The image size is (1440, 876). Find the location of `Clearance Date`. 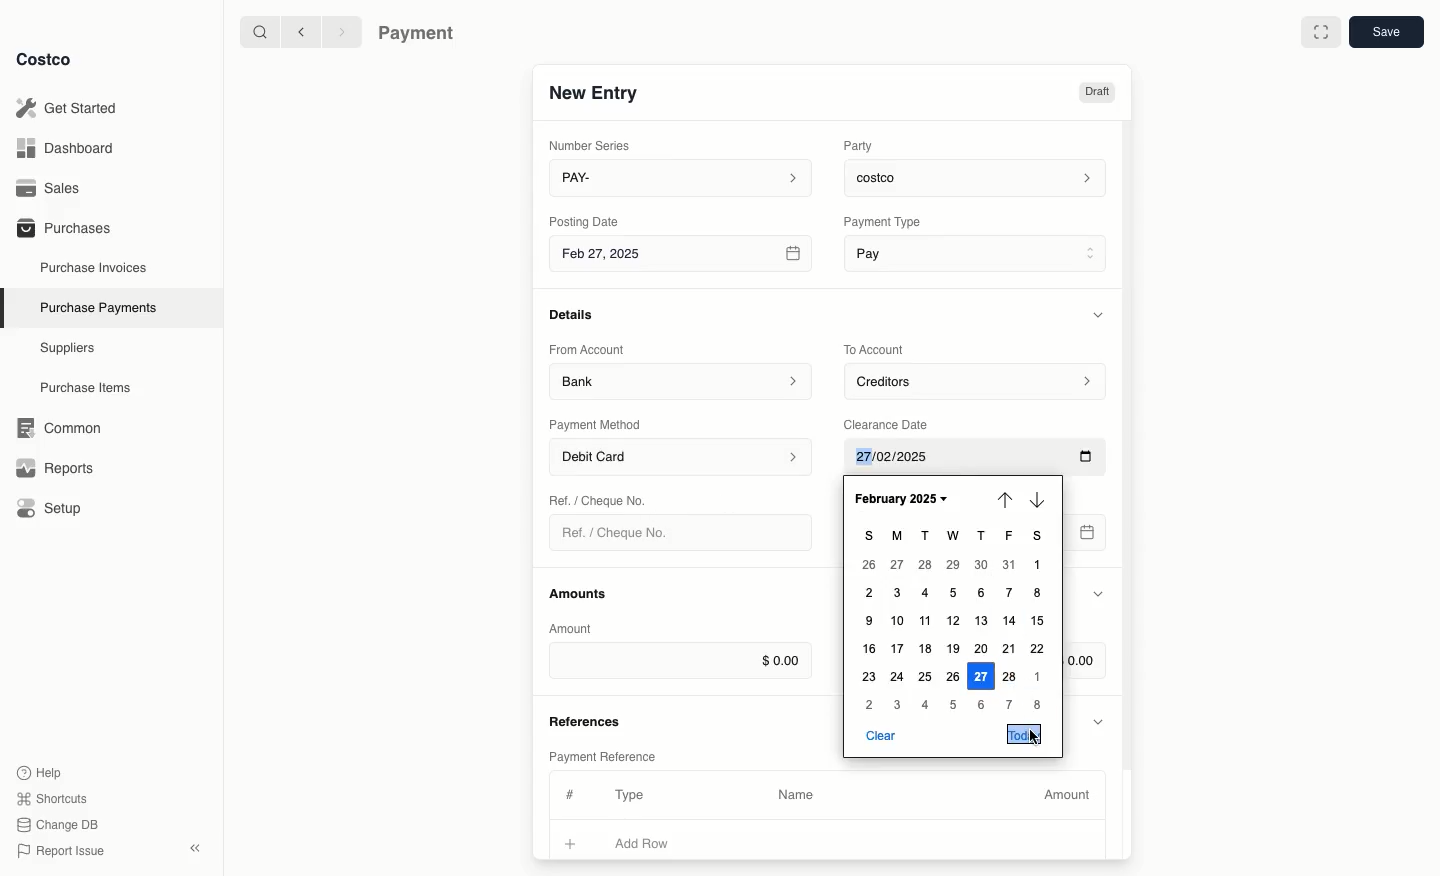

Clearance Date is located at coordinates (893, 423).